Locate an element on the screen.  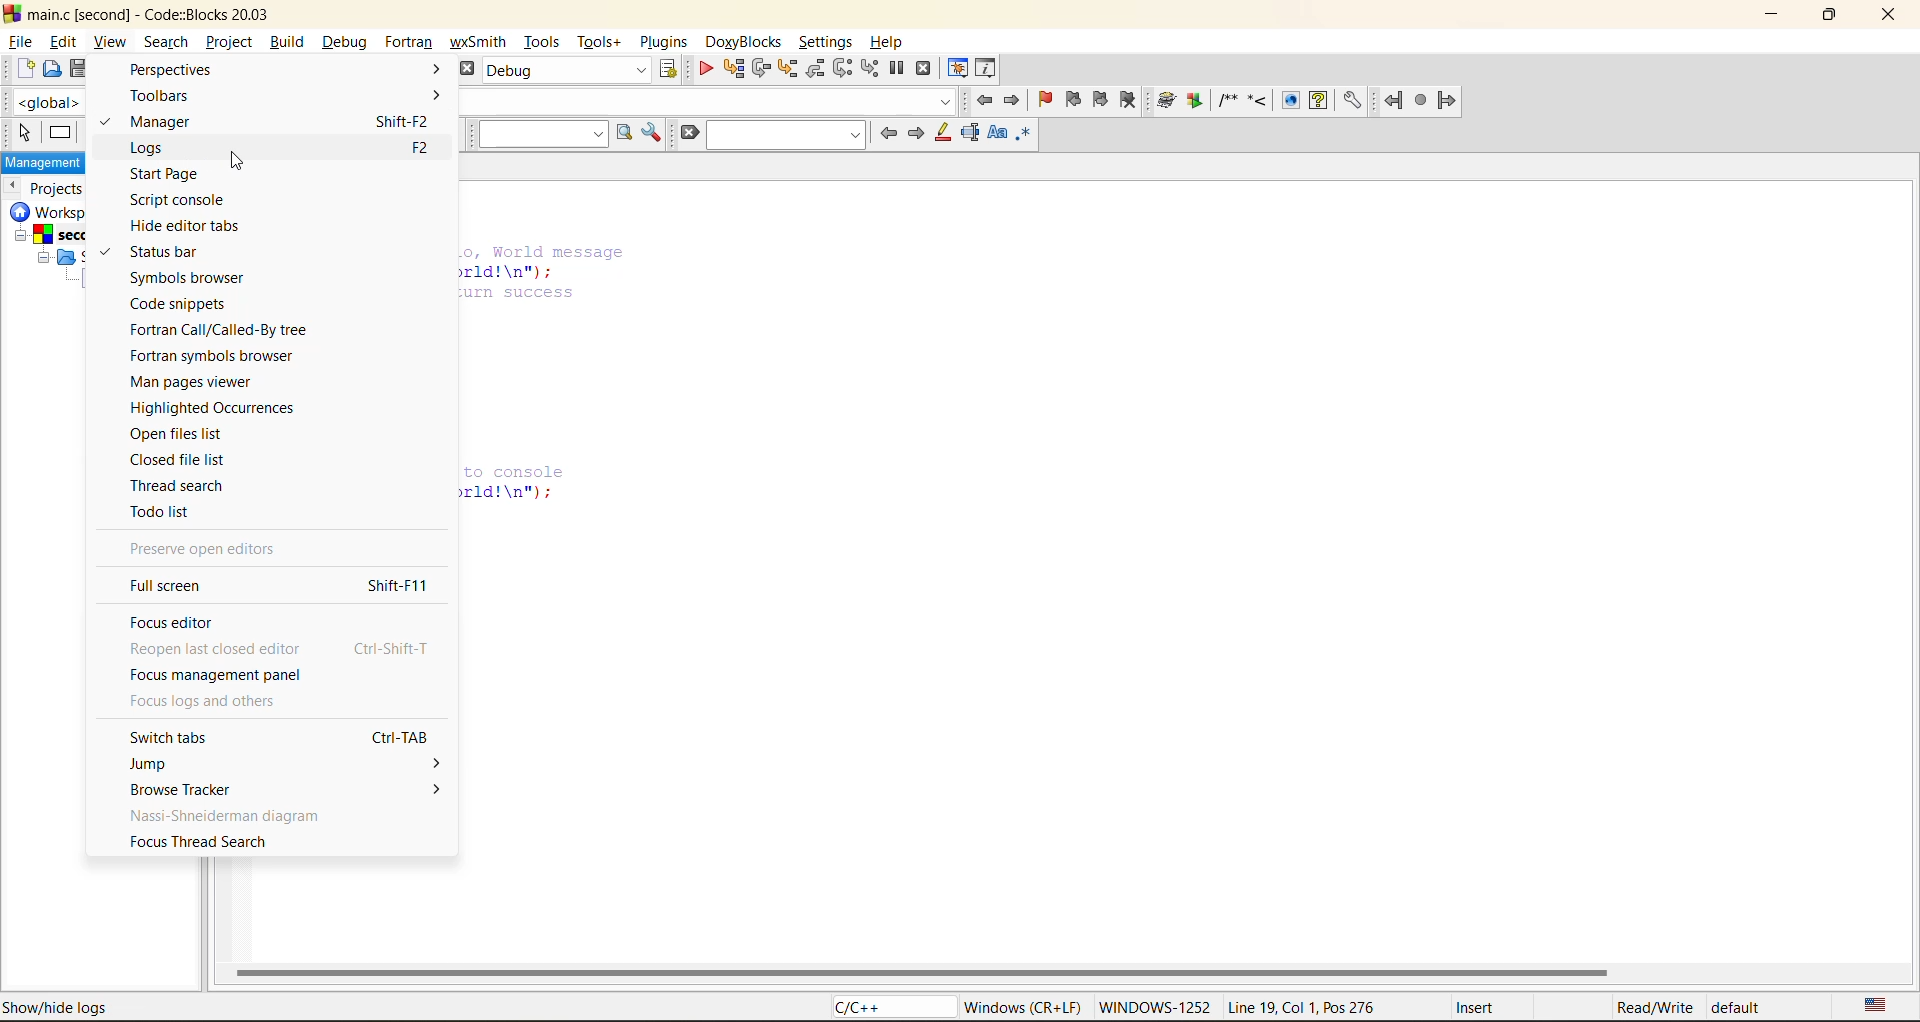
new is located at coordinates (19, 72).